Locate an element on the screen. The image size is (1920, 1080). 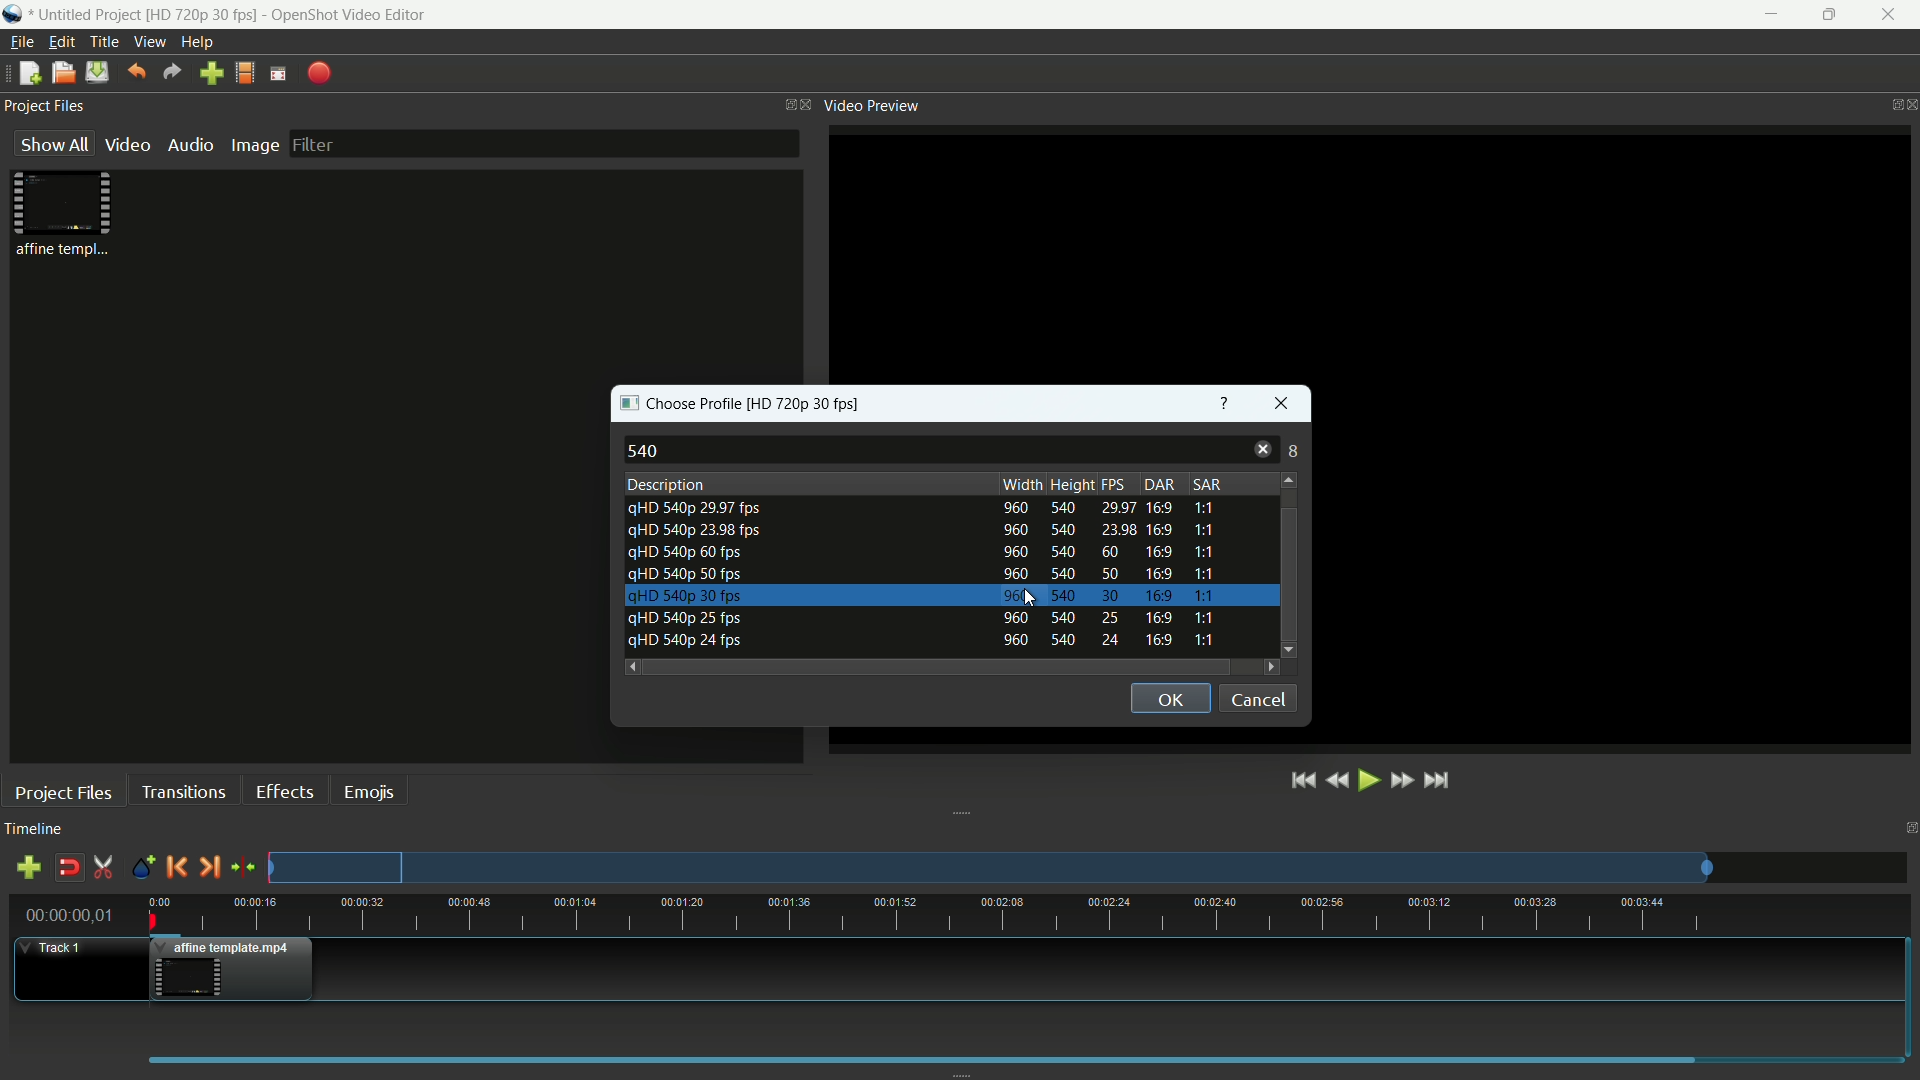
project name is located at coordinates (86, 15).